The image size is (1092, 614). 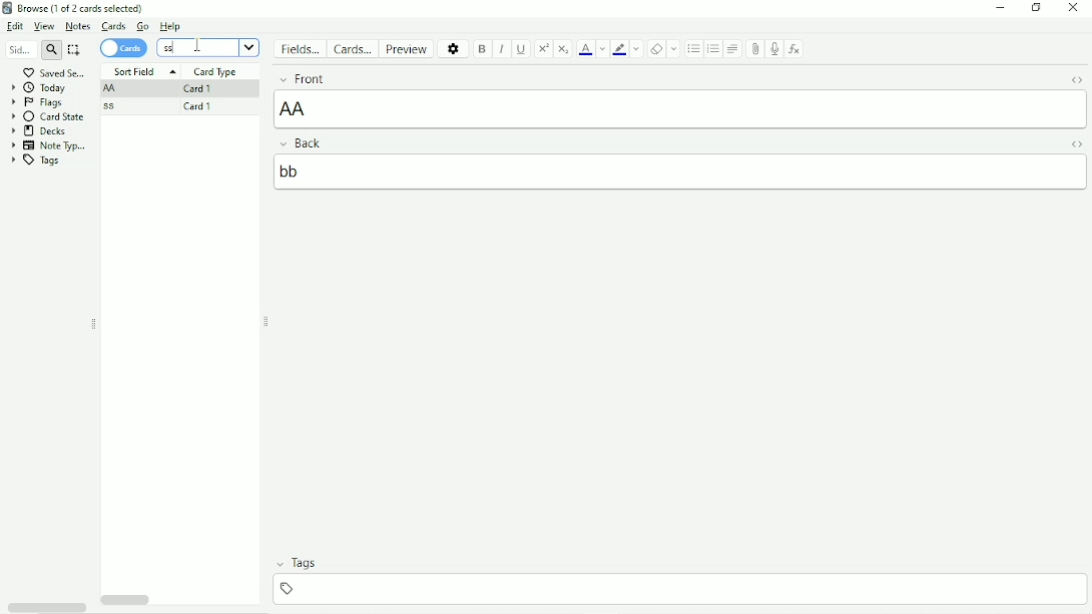 What do you see at coordinates (142, 26) in the screenshot?
I see `Go` at bounding box center [142, 26].